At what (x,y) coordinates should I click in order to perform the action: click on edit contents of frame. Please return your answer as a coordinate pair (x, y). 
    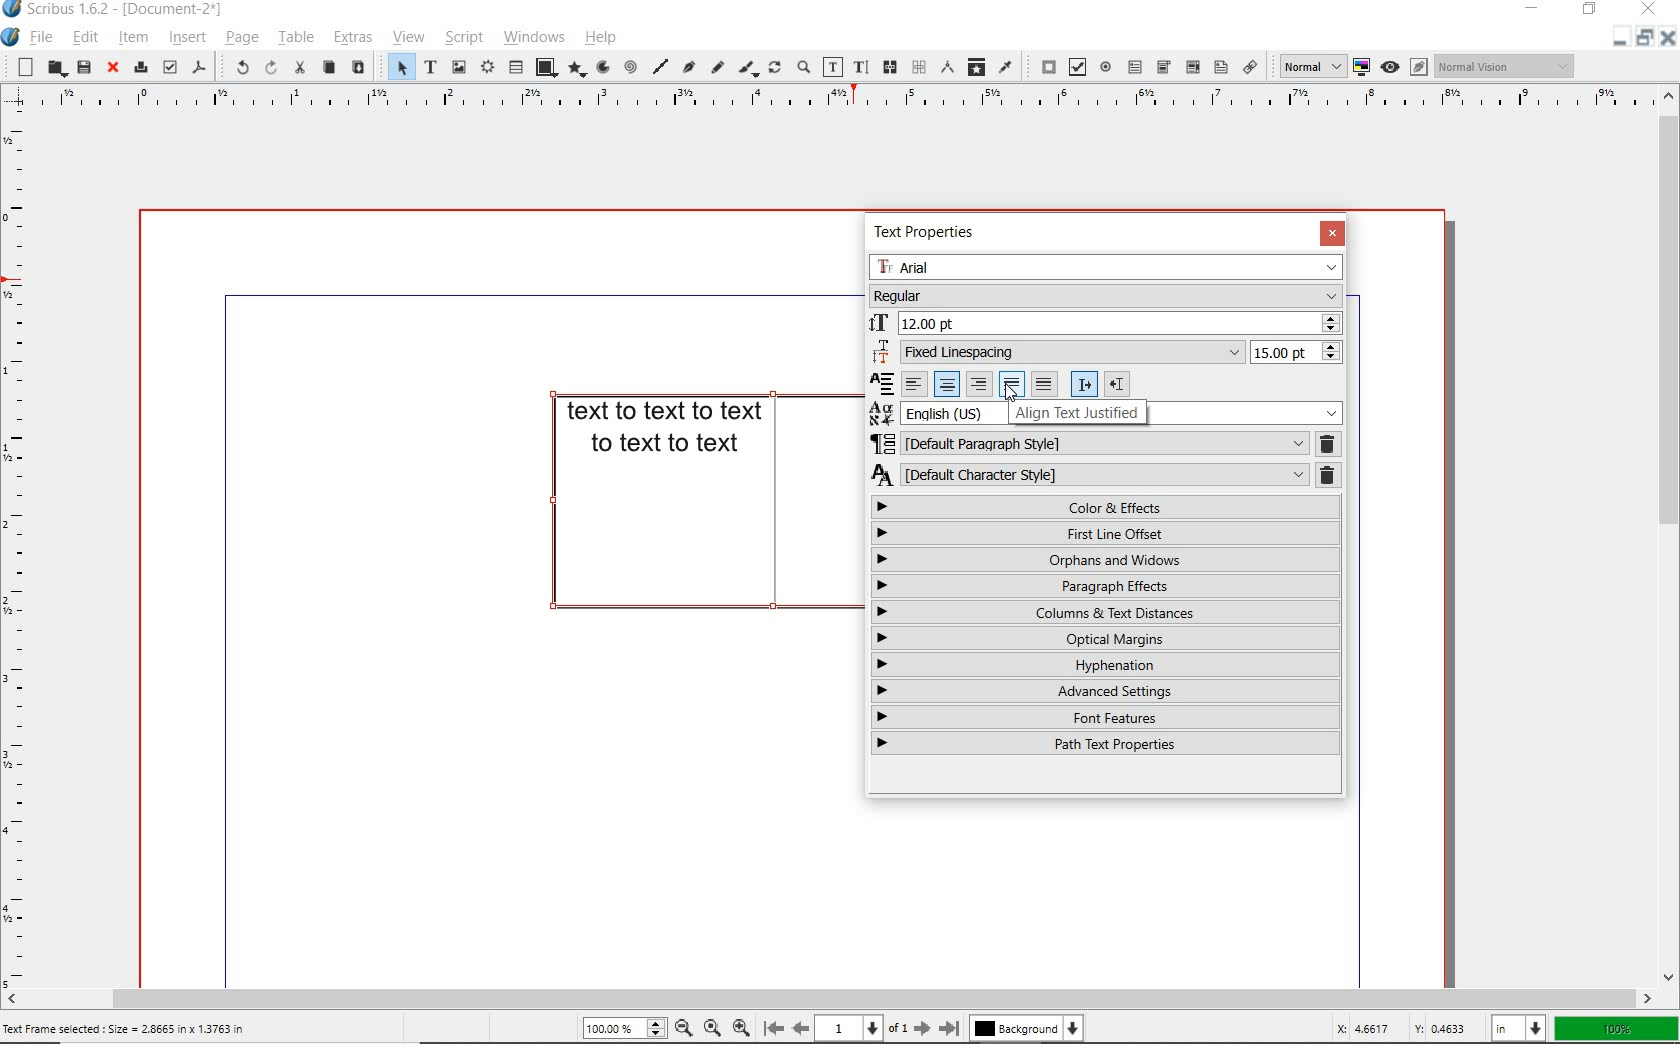
    Looking at the image, I should click on (833, 69).